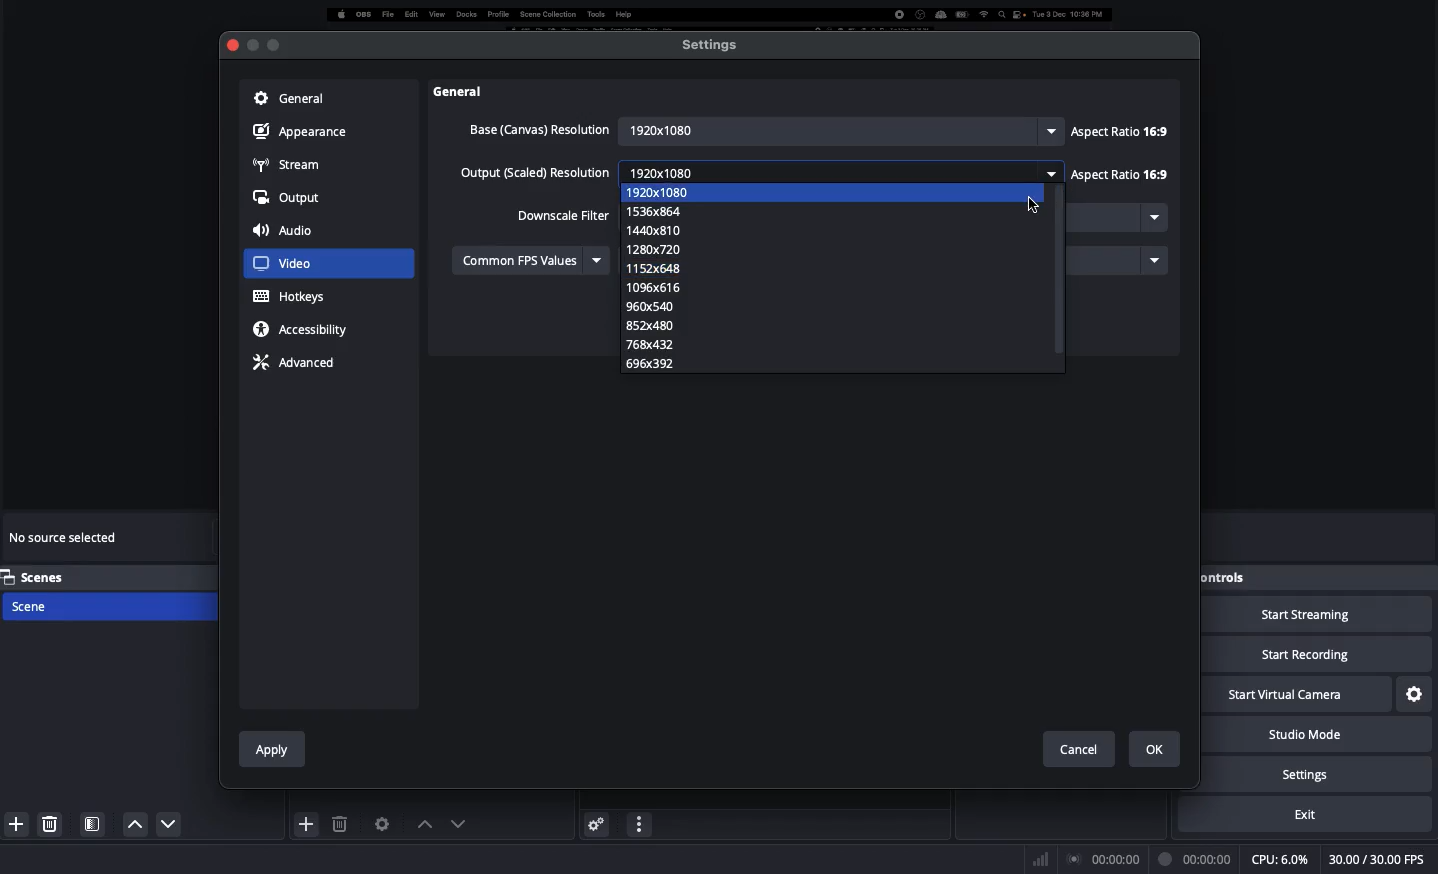  What do you see at coordinates (342, 824) in the screenshot?
I see `Delete` at bounding box center [342, 824].